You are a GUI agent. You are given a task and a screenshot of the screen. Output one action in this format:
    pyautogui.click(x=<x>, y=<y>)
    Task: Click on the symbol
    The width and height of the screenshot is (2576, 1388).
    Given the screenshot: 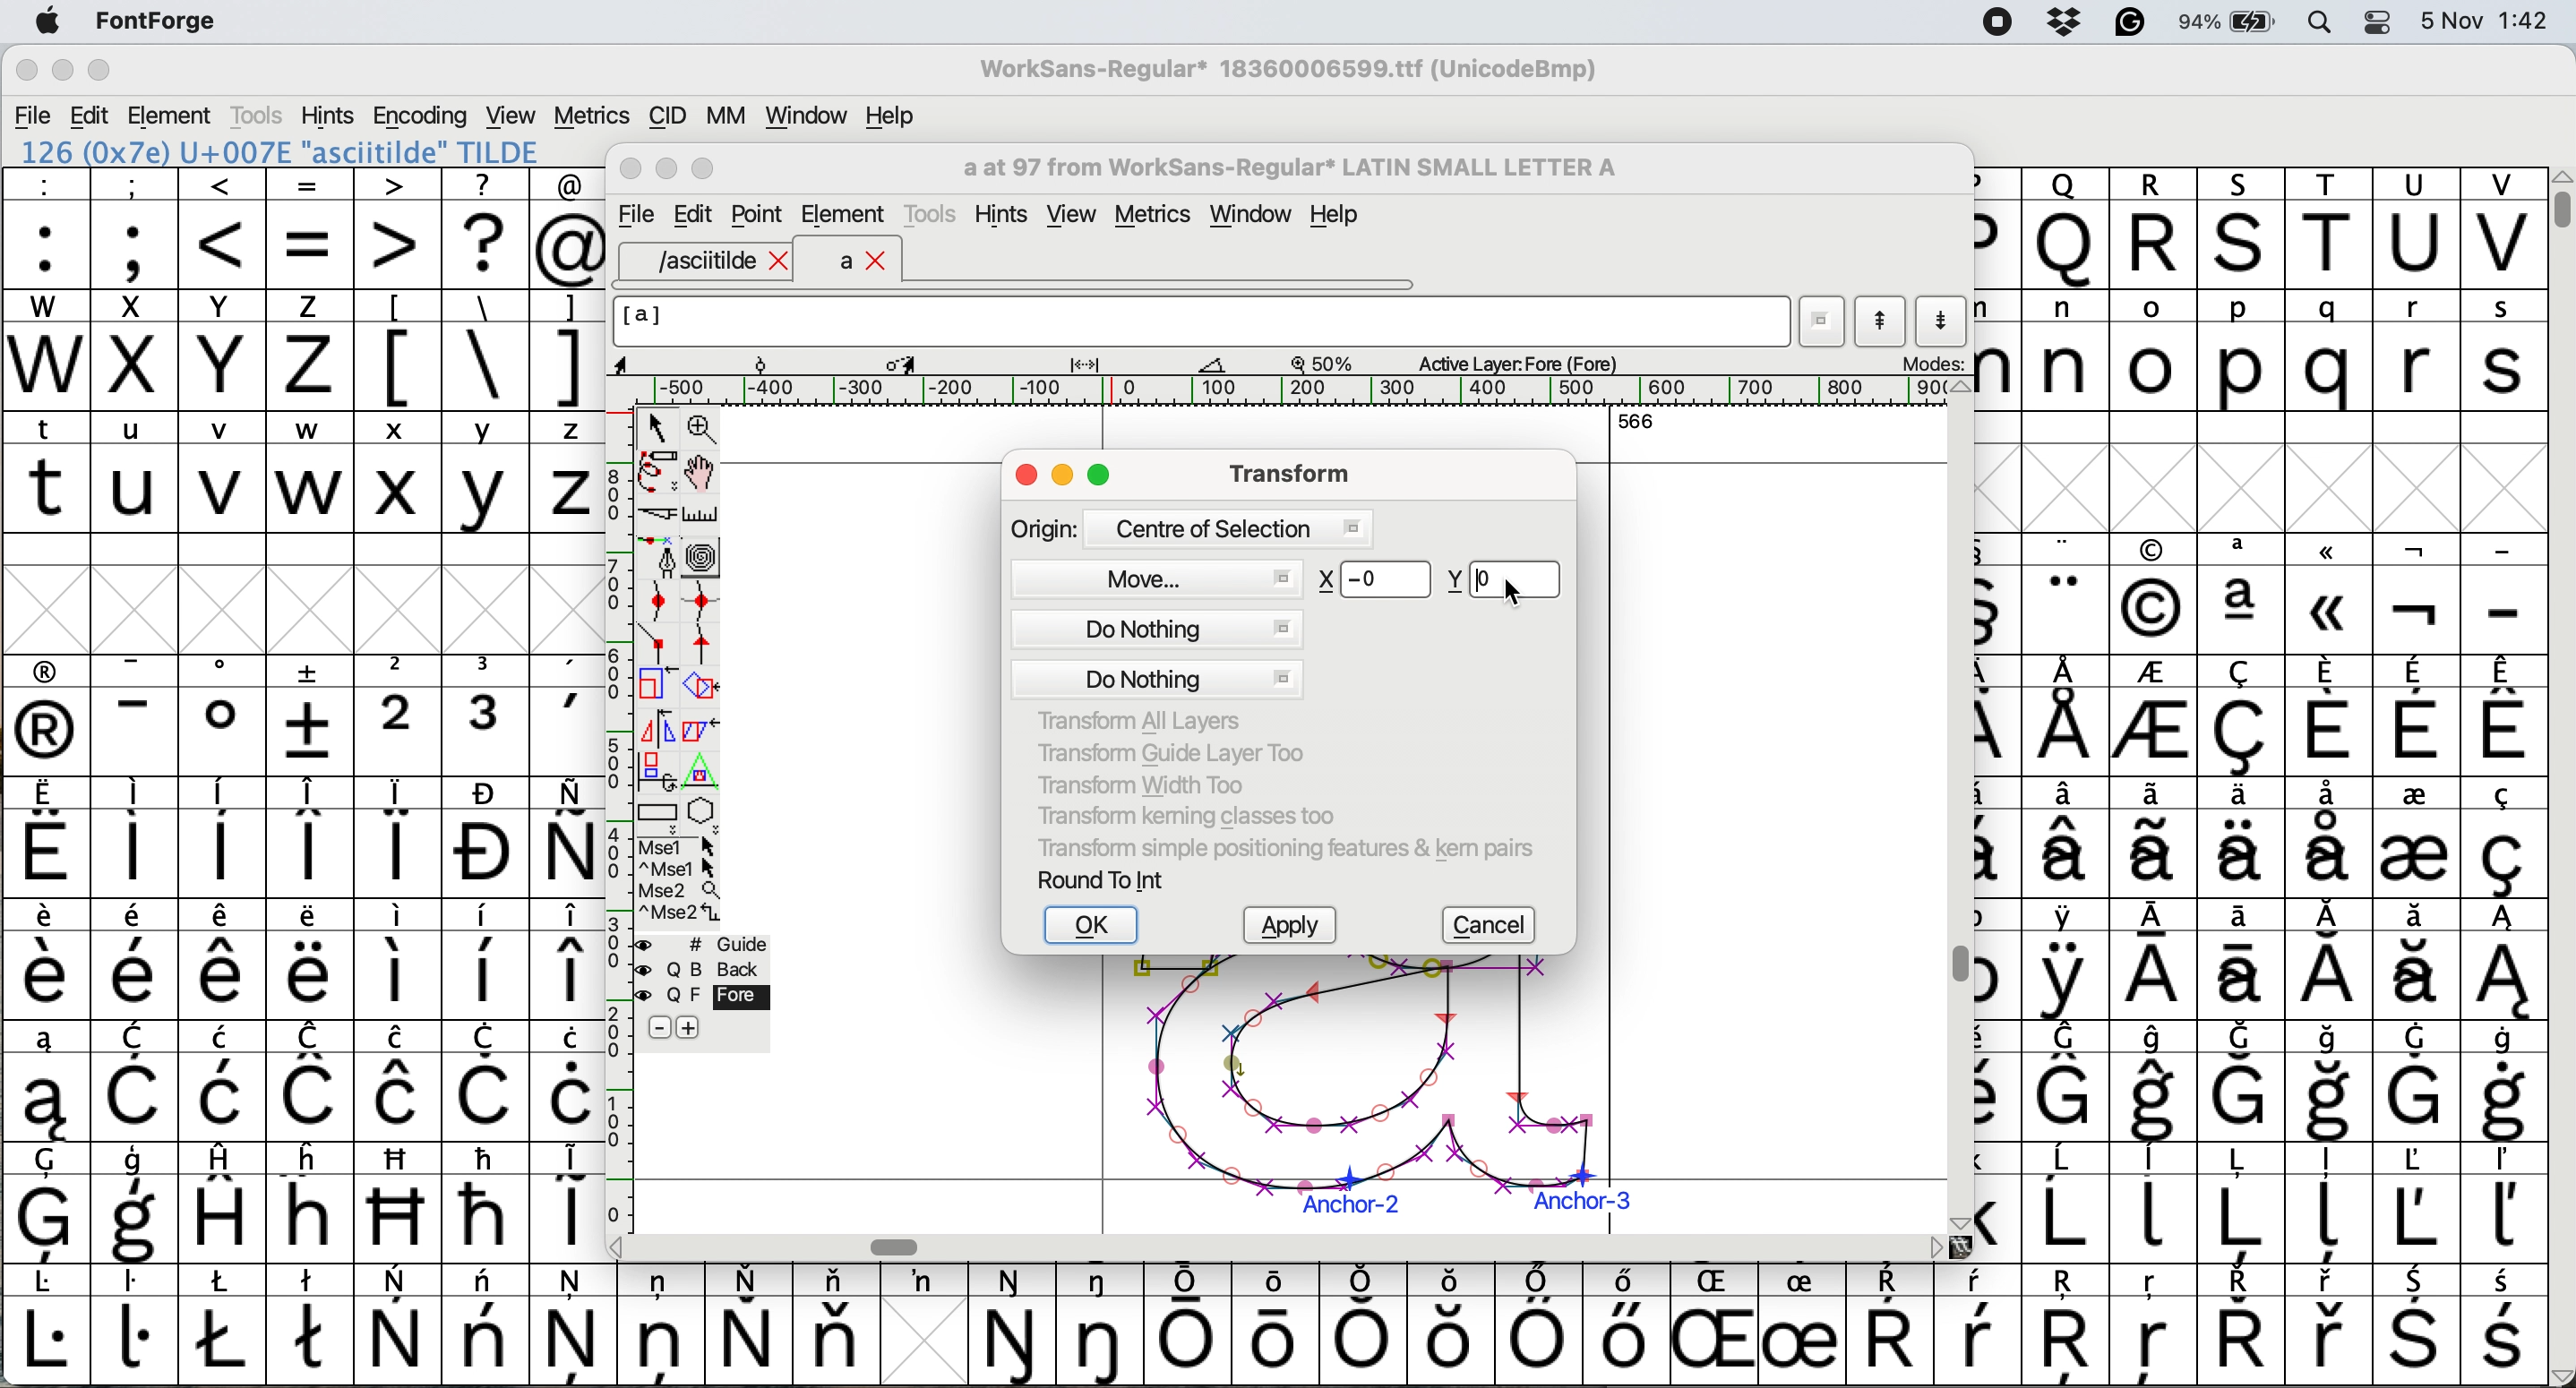 What is the action you would take?
    pyautogui.click(x=48, y=716)
    